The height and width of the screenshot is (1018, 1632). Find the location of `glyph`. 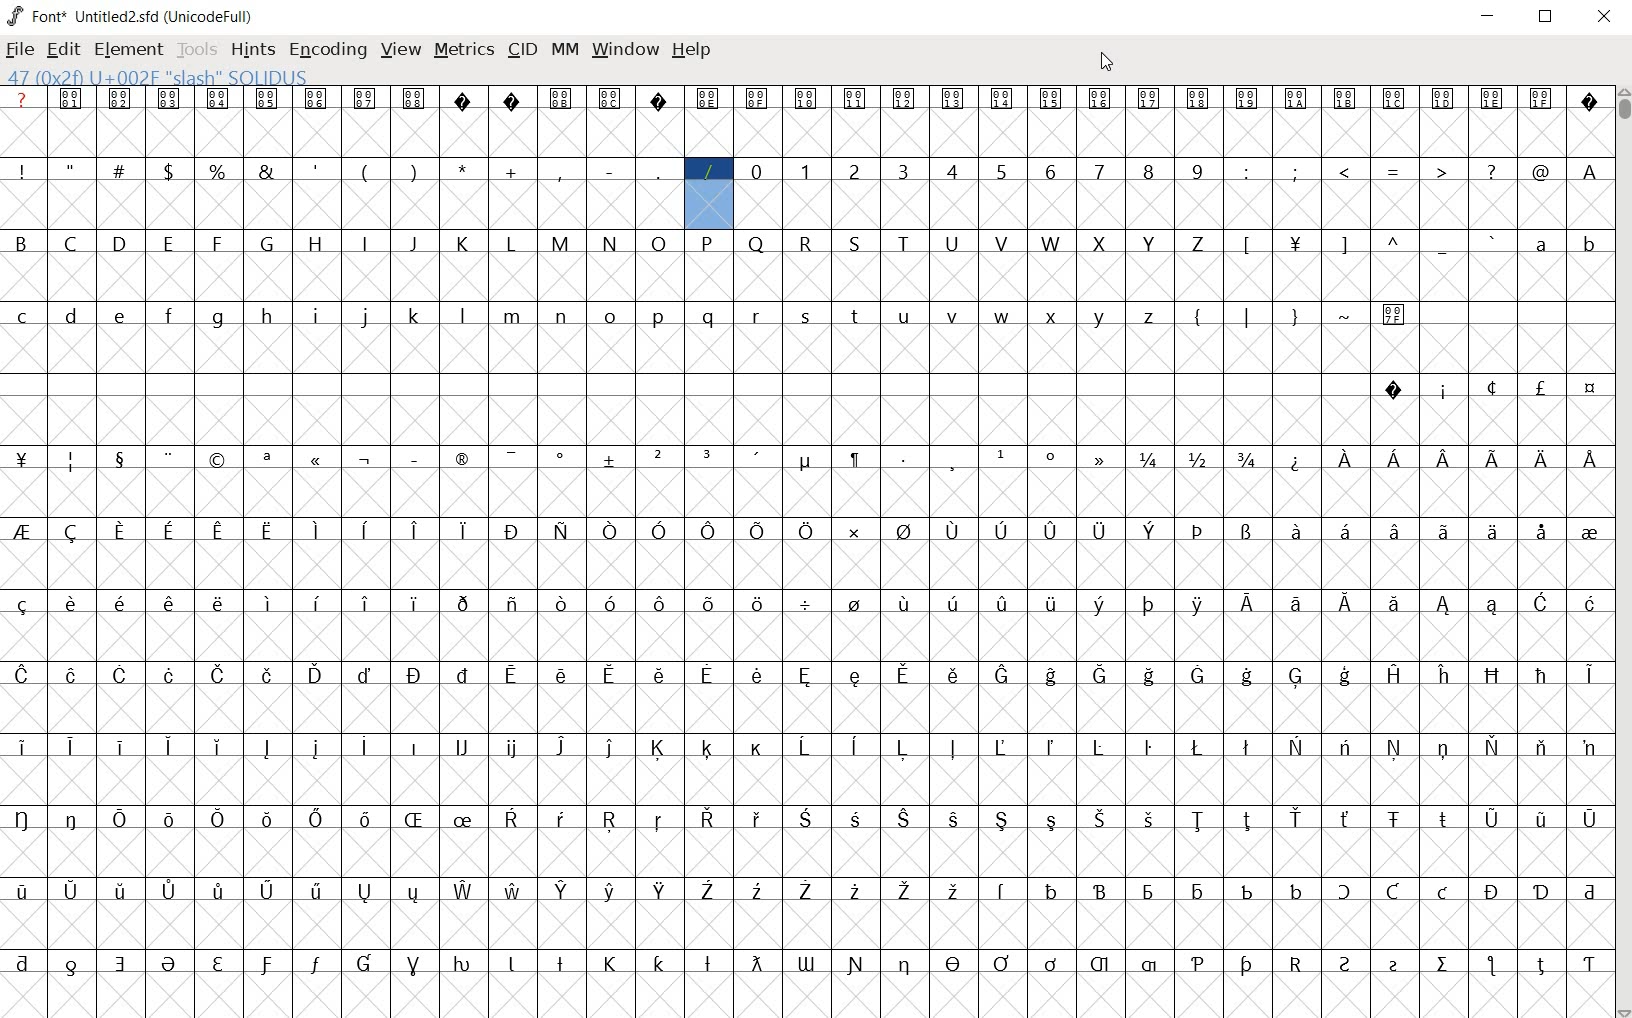

glyph is located at coordinates (168, 964).